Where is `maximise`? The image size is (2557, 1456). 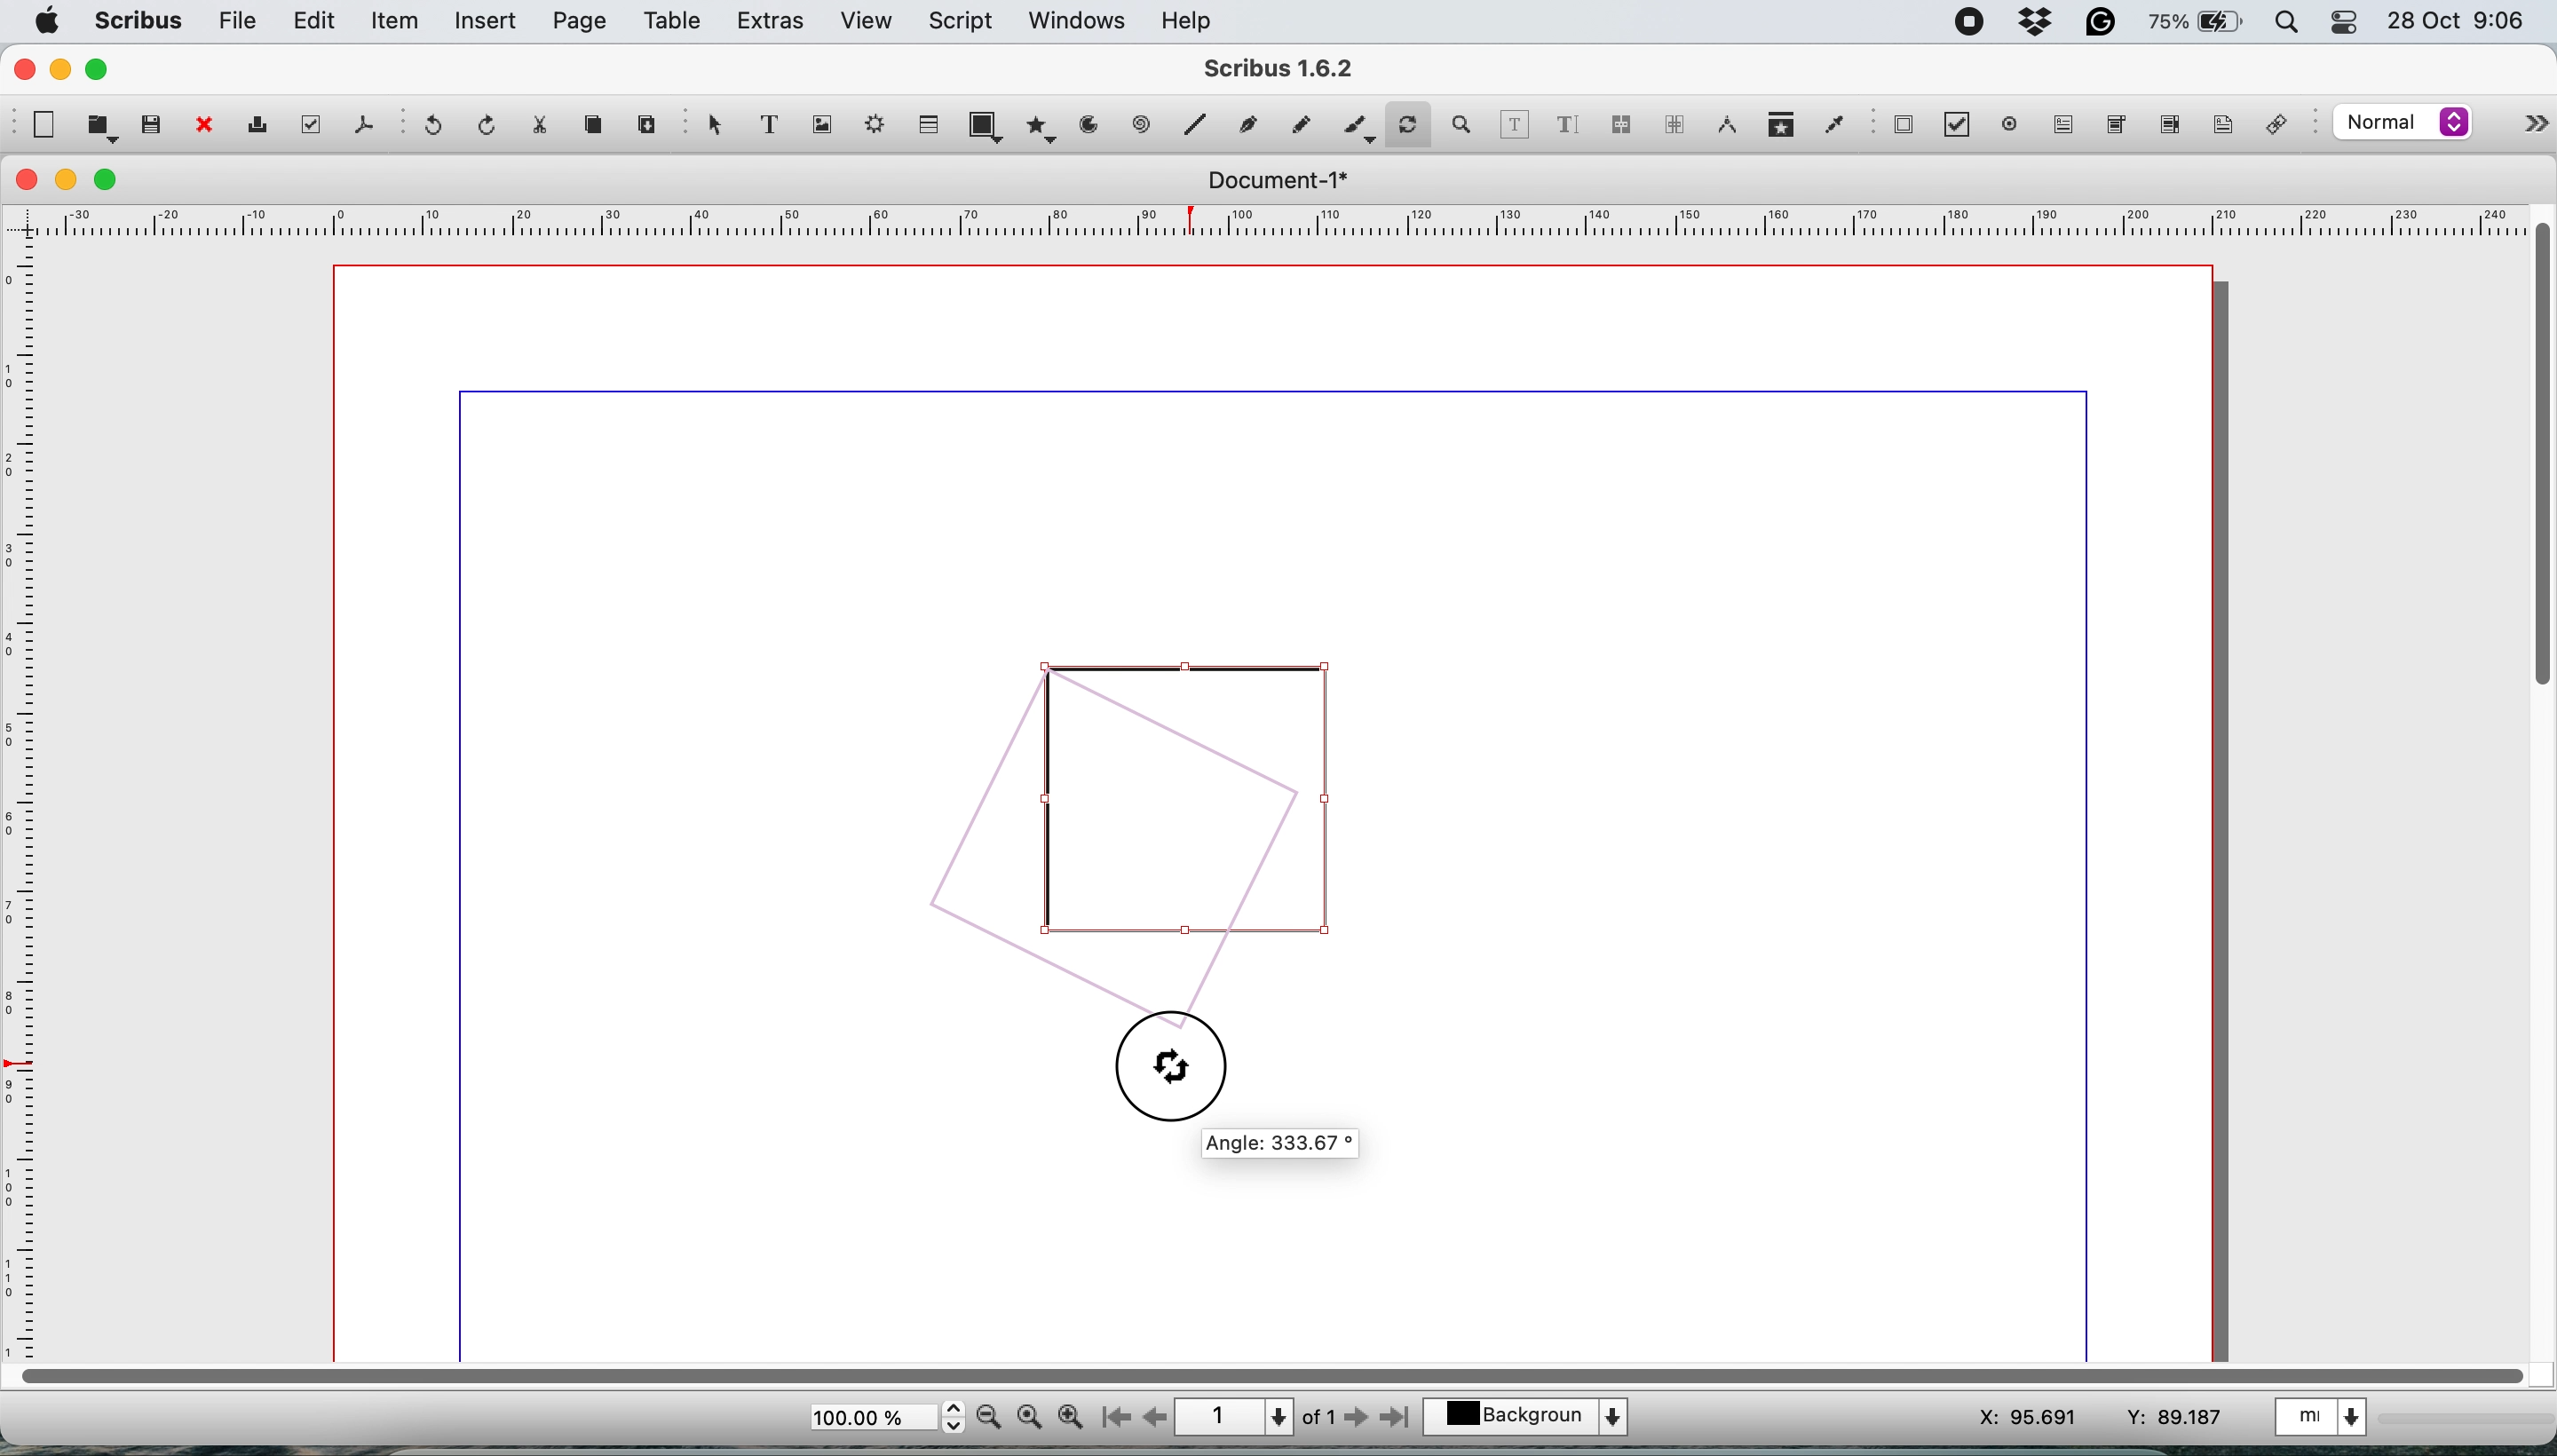 maximise is located at coordinates (110, 180).